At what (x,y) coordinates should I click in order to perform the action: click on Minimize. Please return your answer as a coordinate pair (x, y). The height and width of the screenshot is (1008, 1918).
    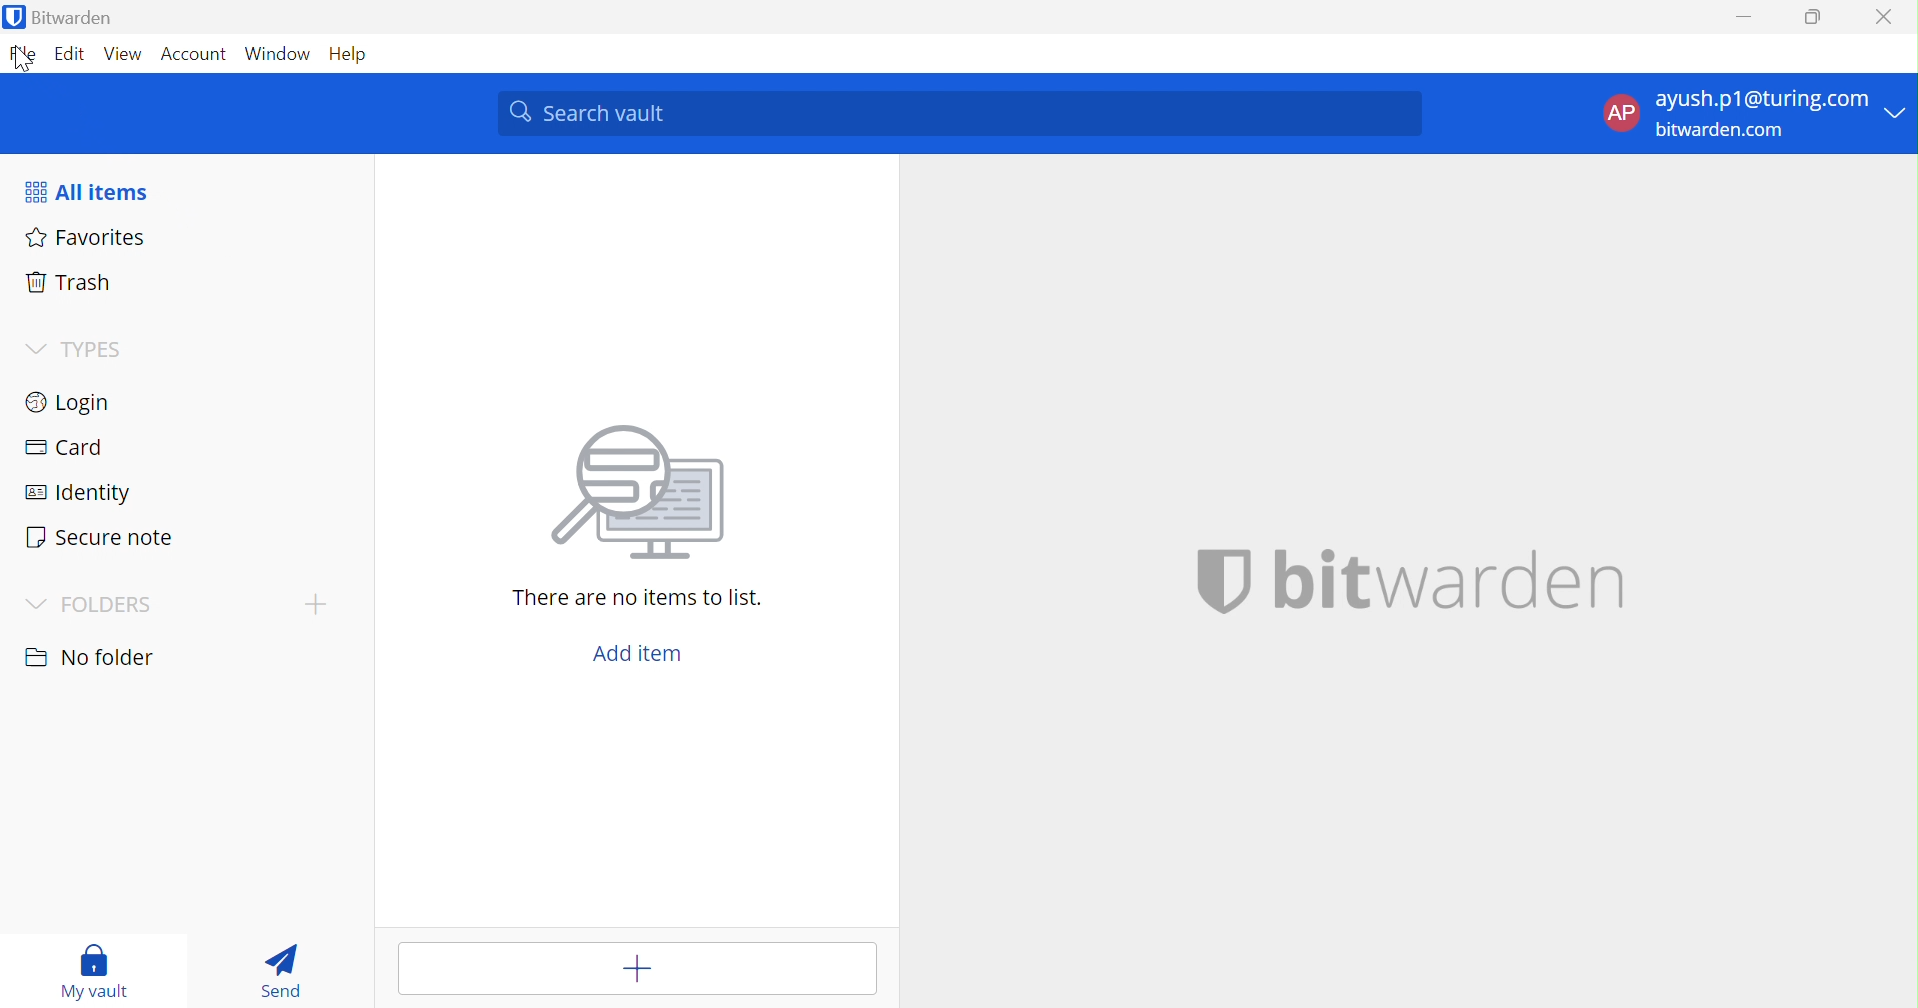
    Looking at the image, I should click on (1740, 21).